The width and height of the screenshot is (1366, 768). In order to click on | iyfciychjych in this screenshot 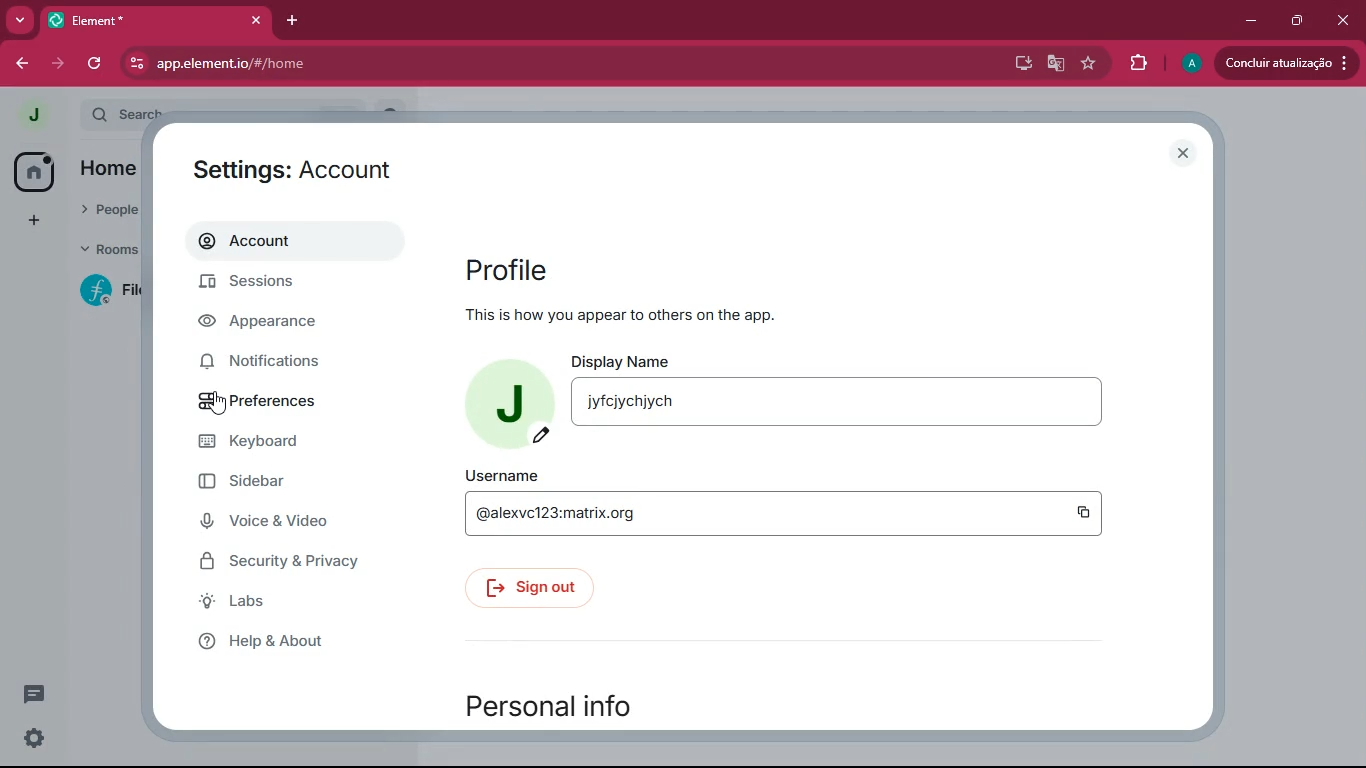, I will do `click(628, 403)`.